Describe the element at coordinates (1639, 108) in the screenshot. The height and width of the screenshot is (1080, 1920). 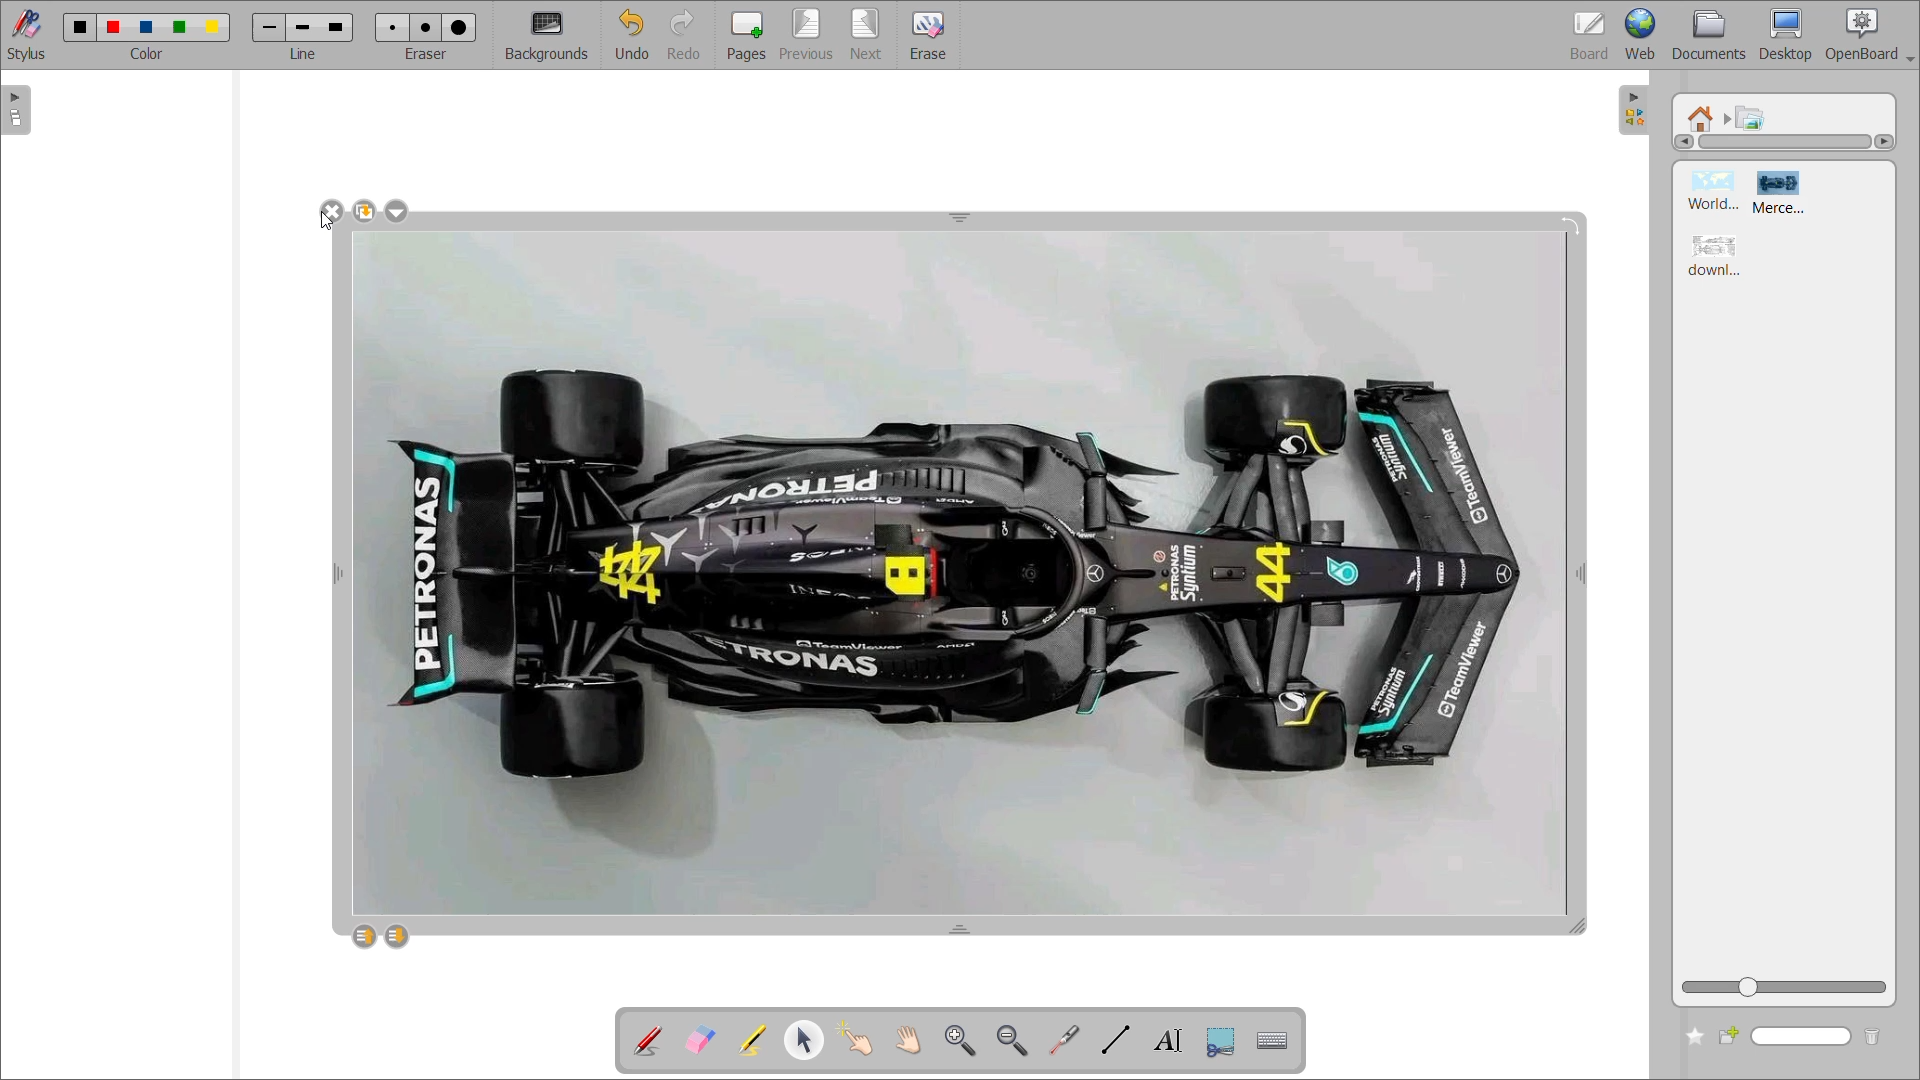
I see `collapse` at that location.